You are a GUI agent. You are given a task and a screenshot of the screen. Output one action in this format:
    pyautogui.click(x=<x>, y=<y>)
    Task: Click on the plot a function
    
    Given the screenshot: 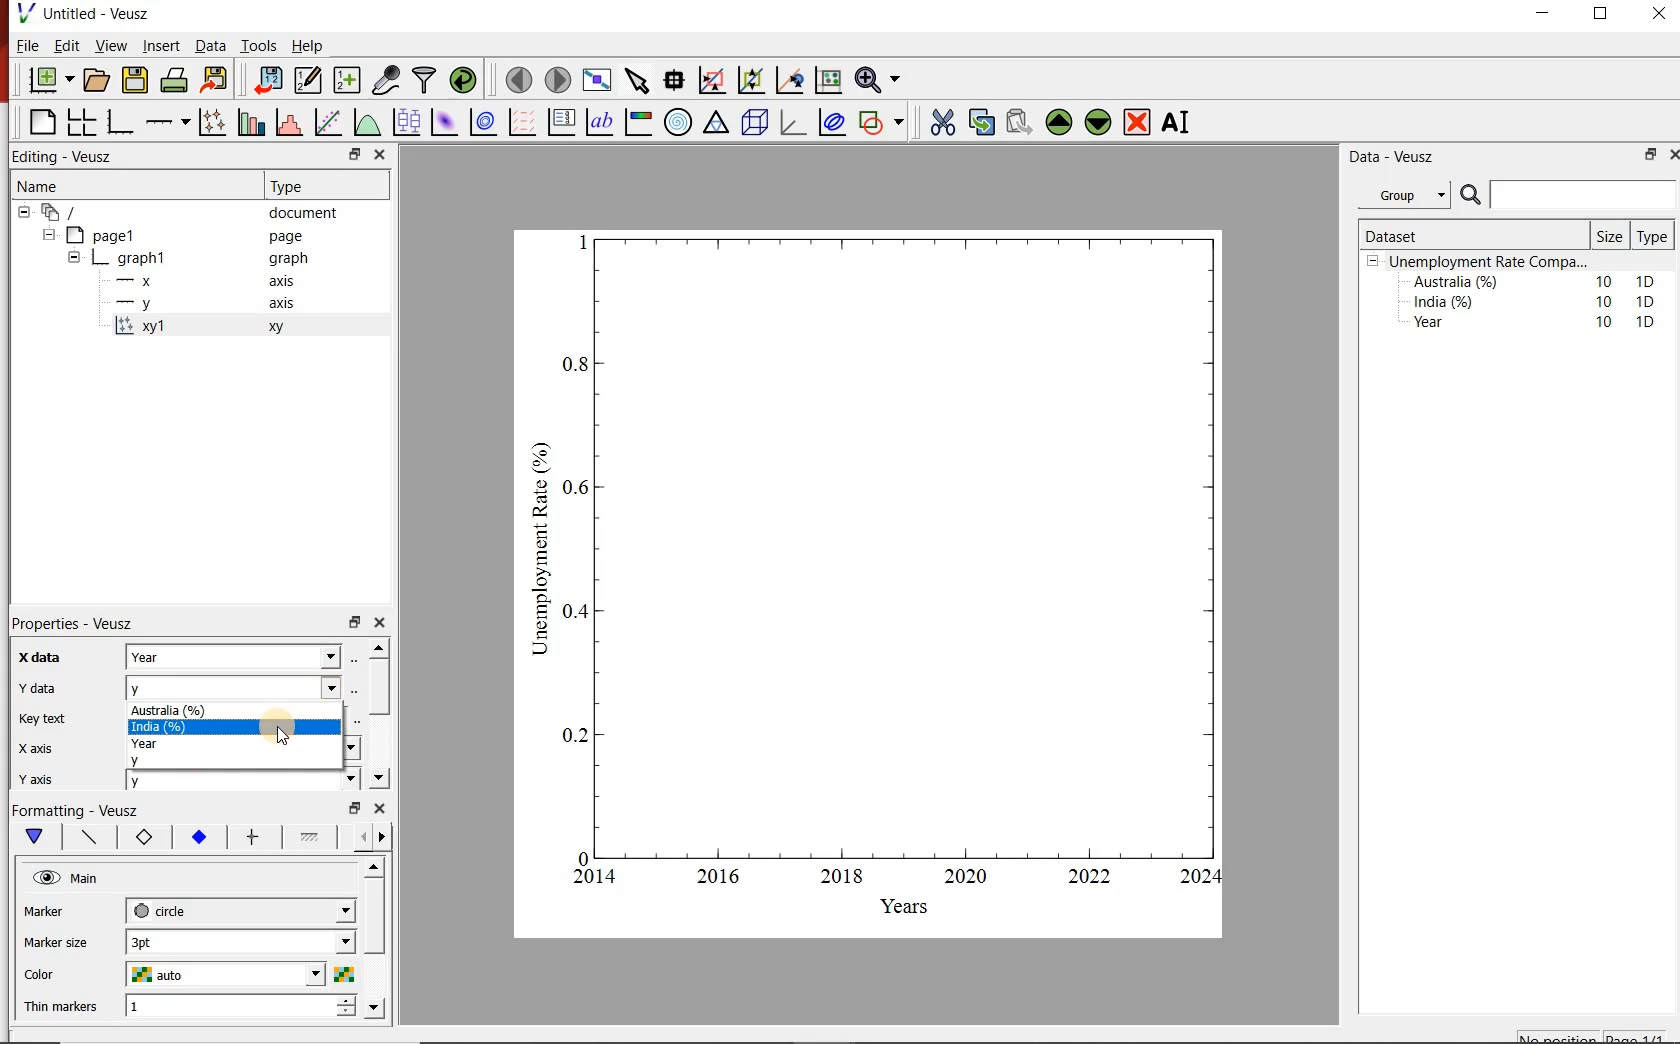 What is the action you would take?
    pyautogui.click(x=367, y=122)
    